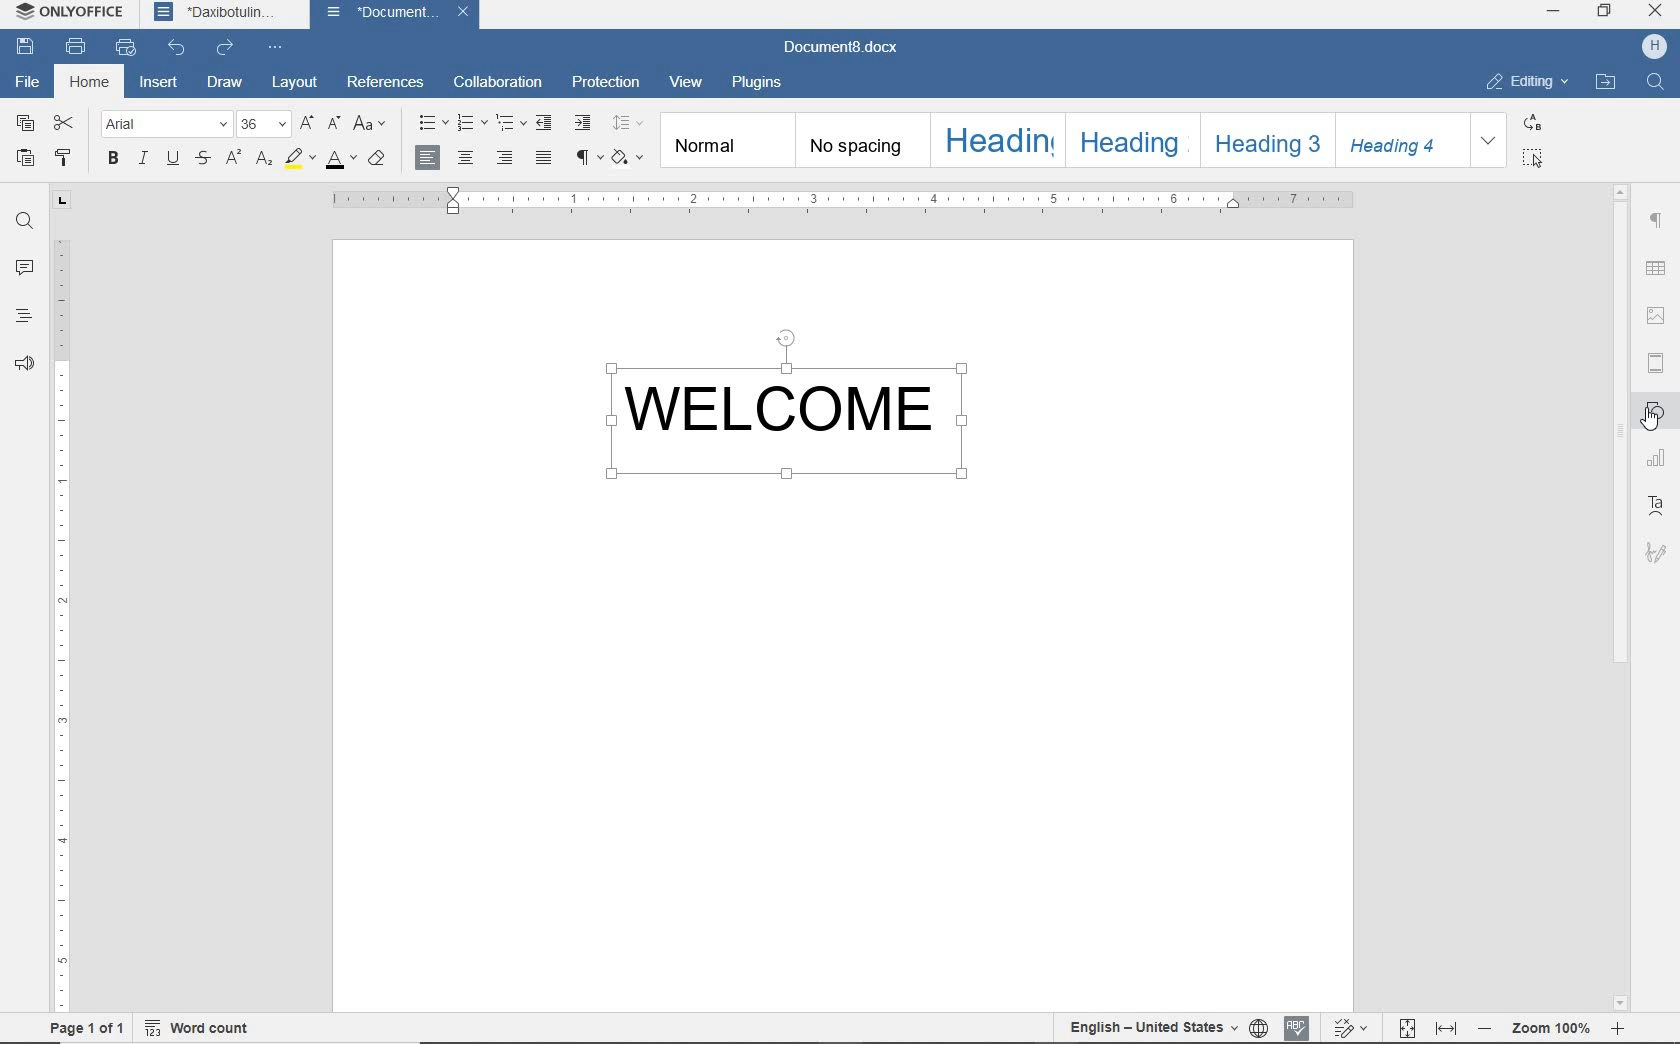 Image resolution: width=1680 pixels, height=1044 pixels. Describe the element at coordinates (386, 81) in the screenshot. I see `REFERENCES` at that location.